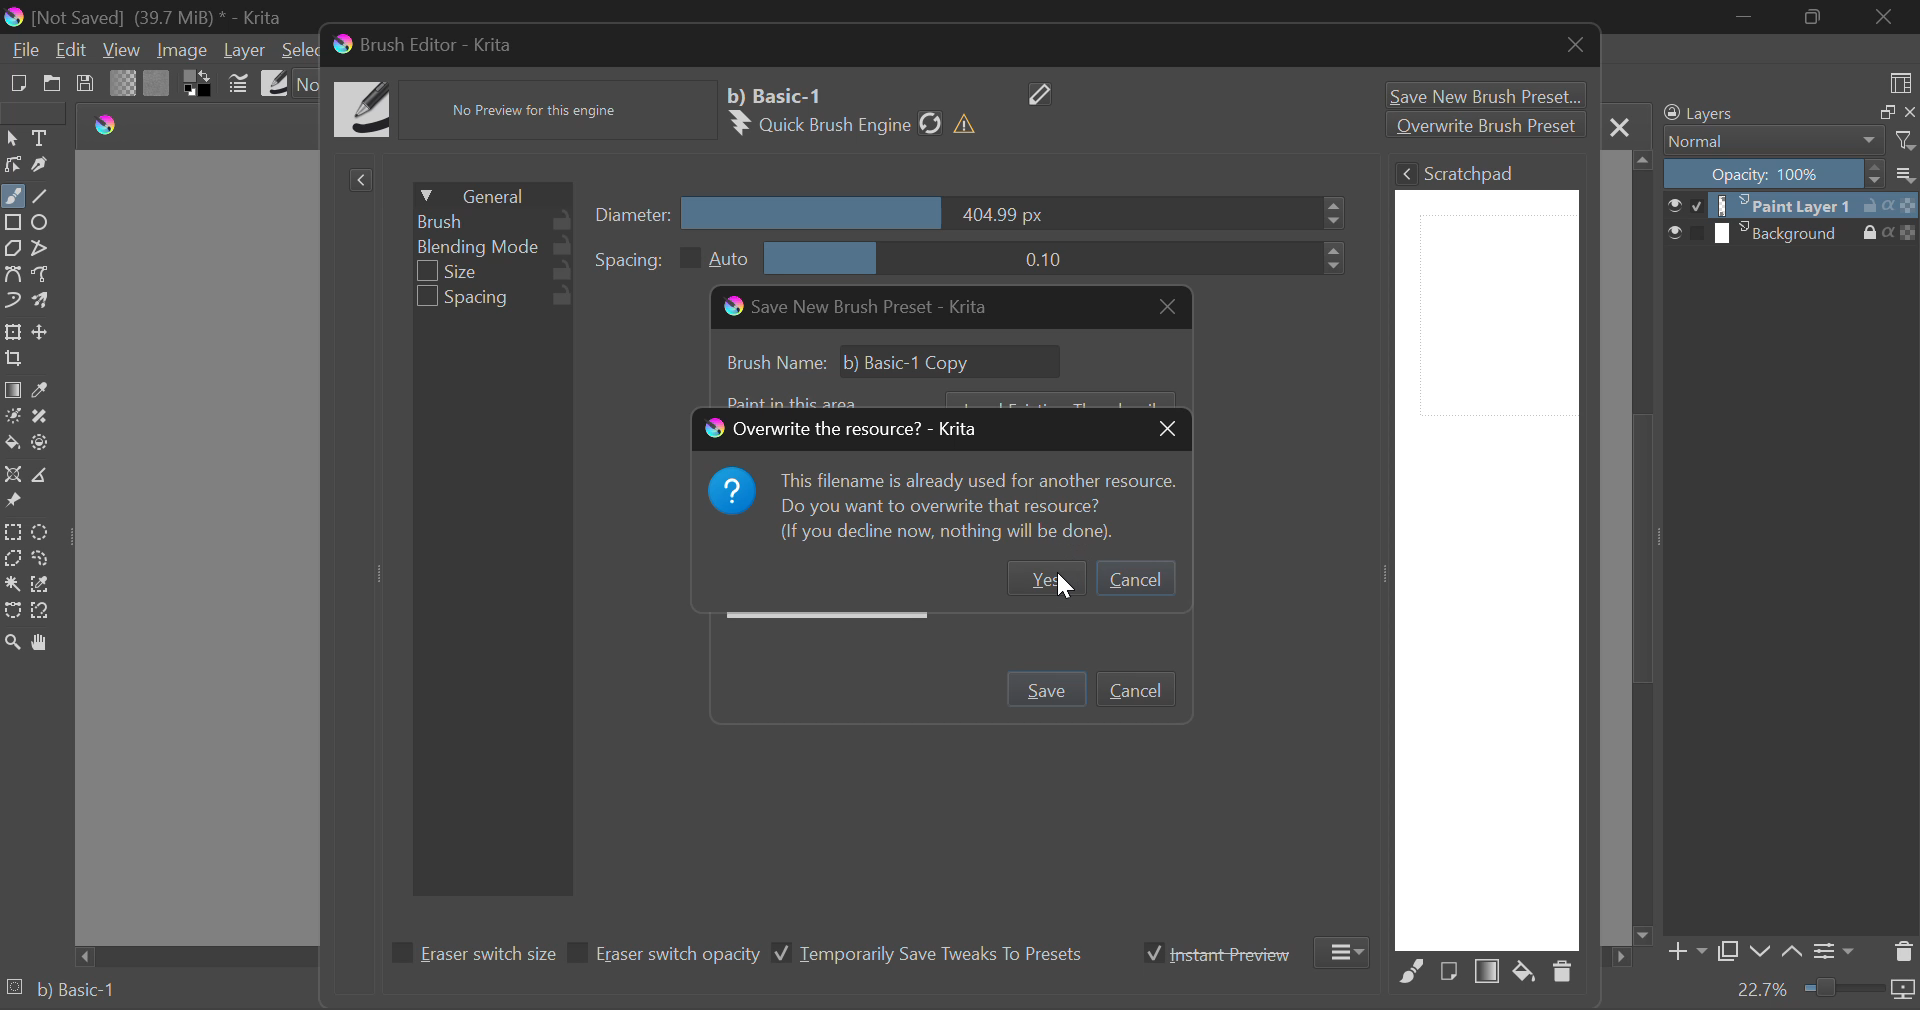  What do you see at coordinates (40, 585) in the screenshot?
I see `Similar Color Selector` at bounding box center [40, 585].